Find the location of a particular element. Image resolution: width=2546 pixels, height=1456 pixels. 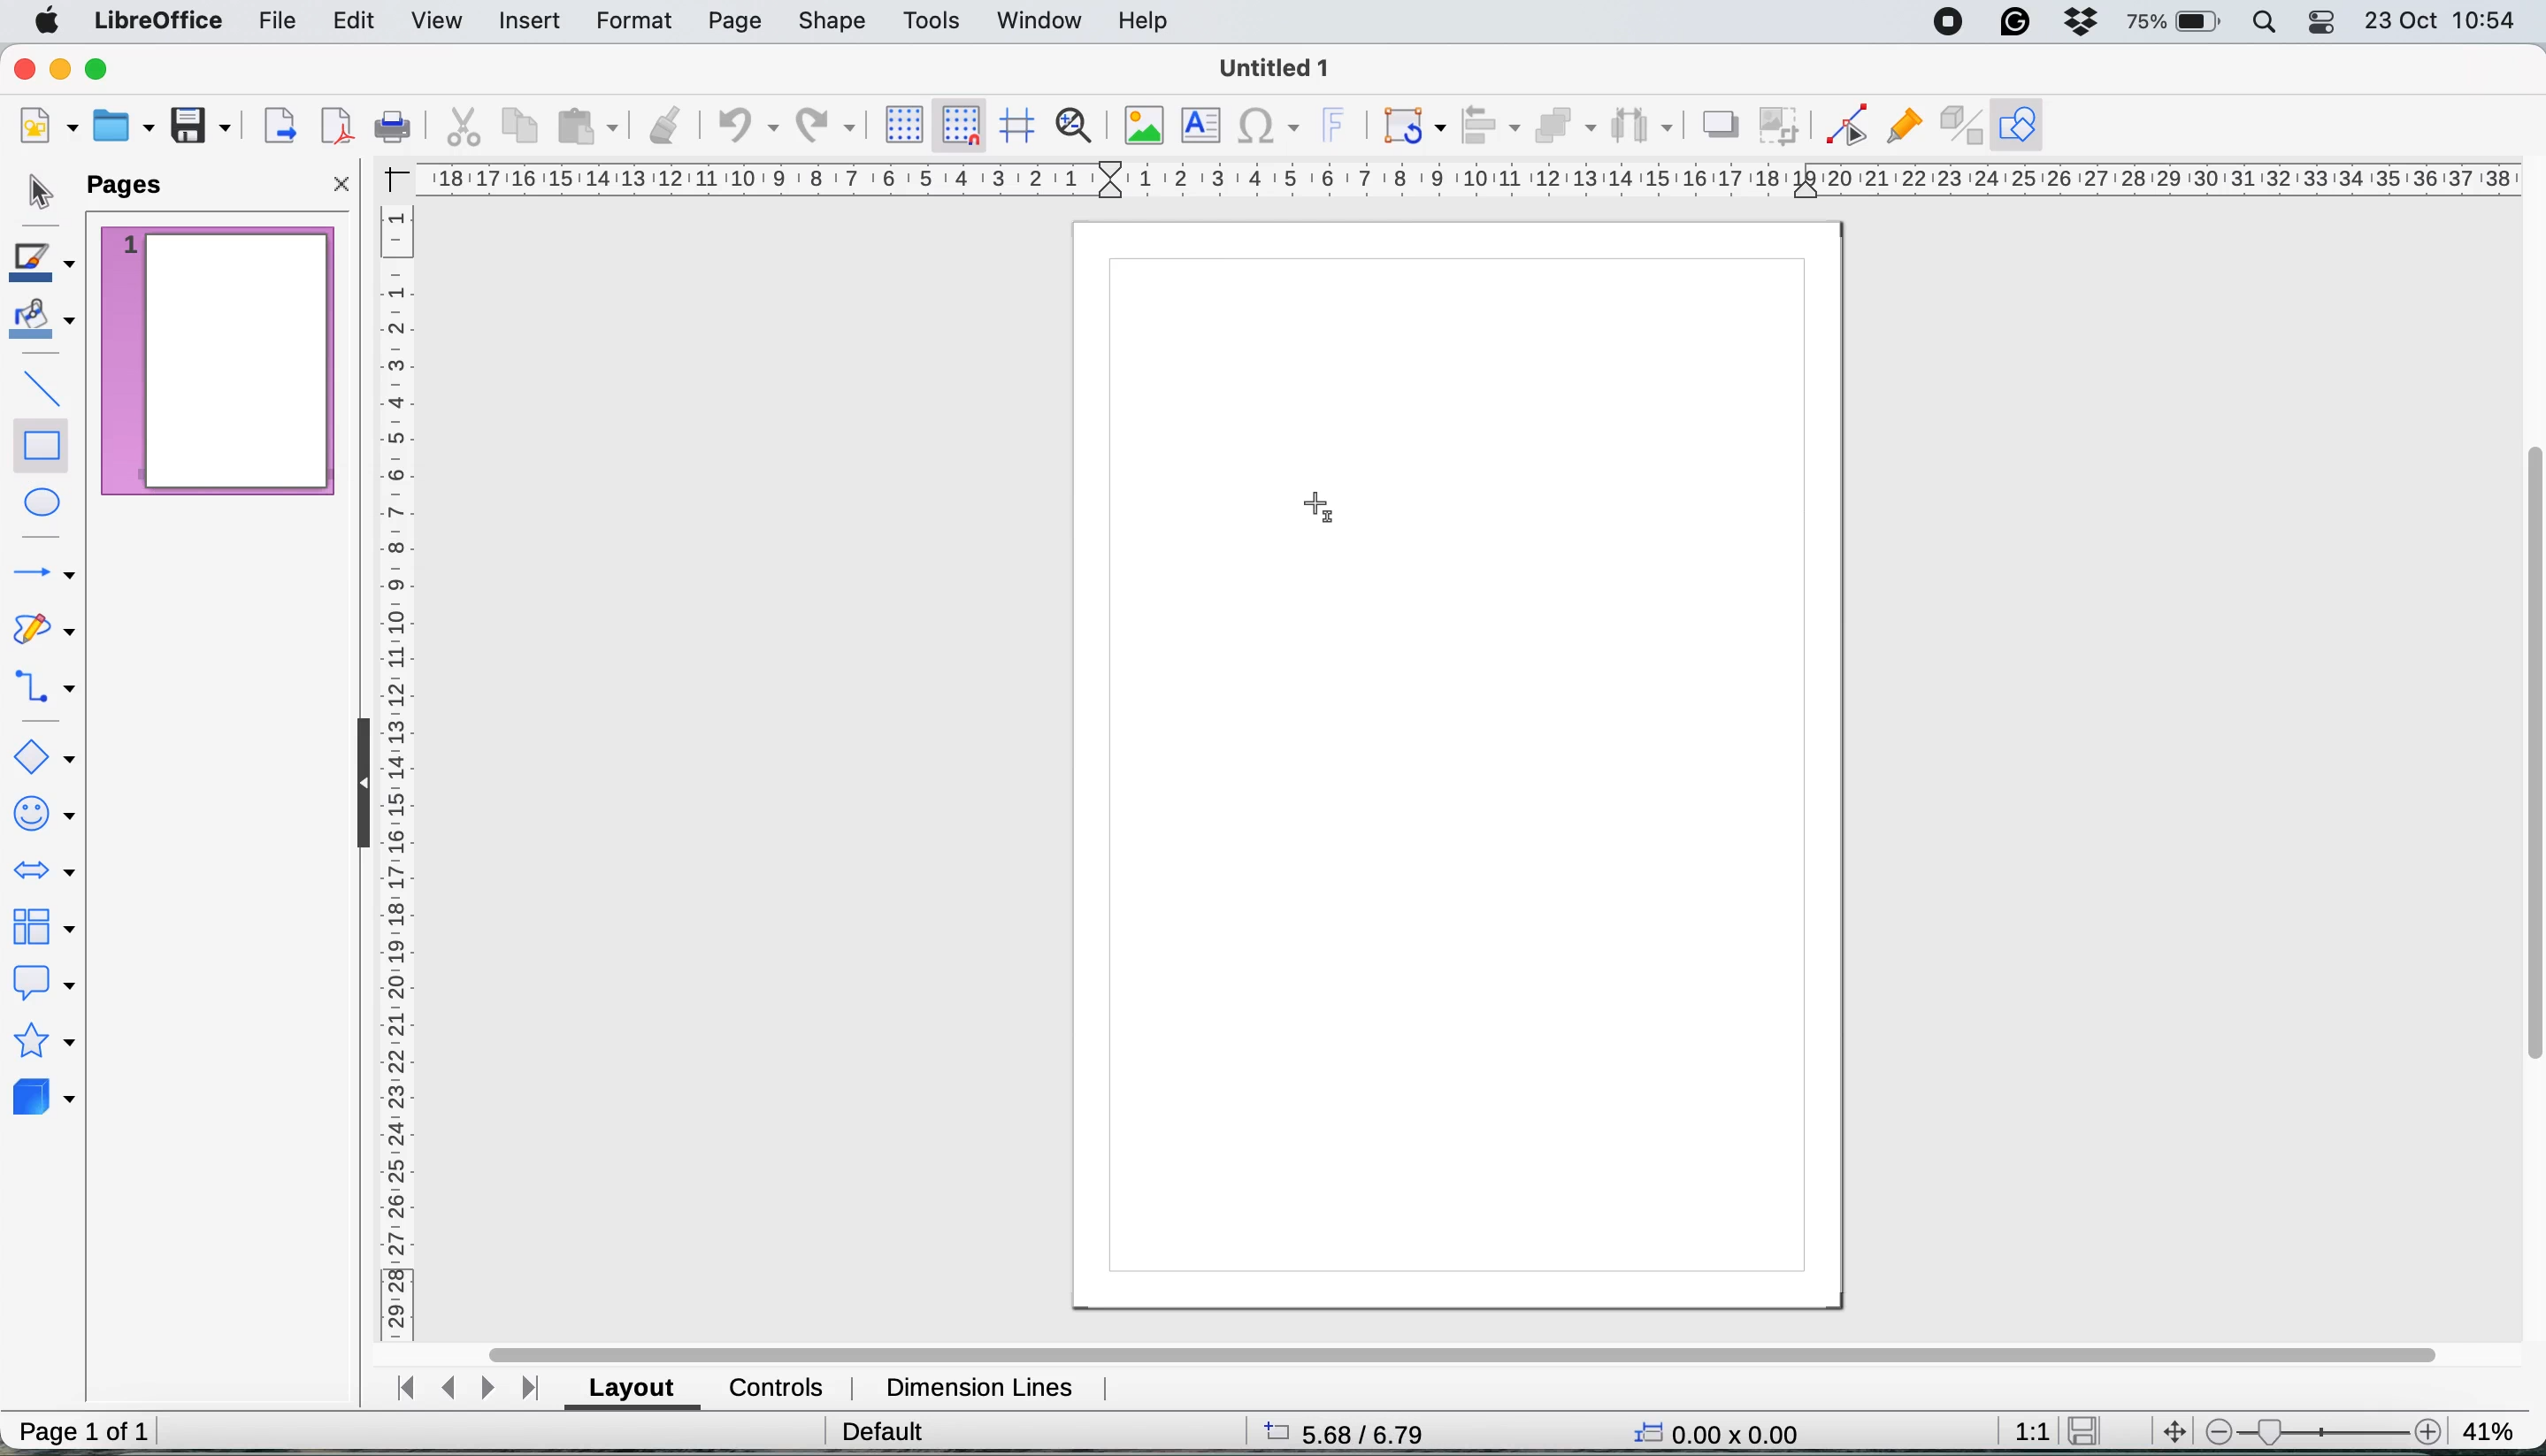

arrange is located at coordinates (1571, 127).